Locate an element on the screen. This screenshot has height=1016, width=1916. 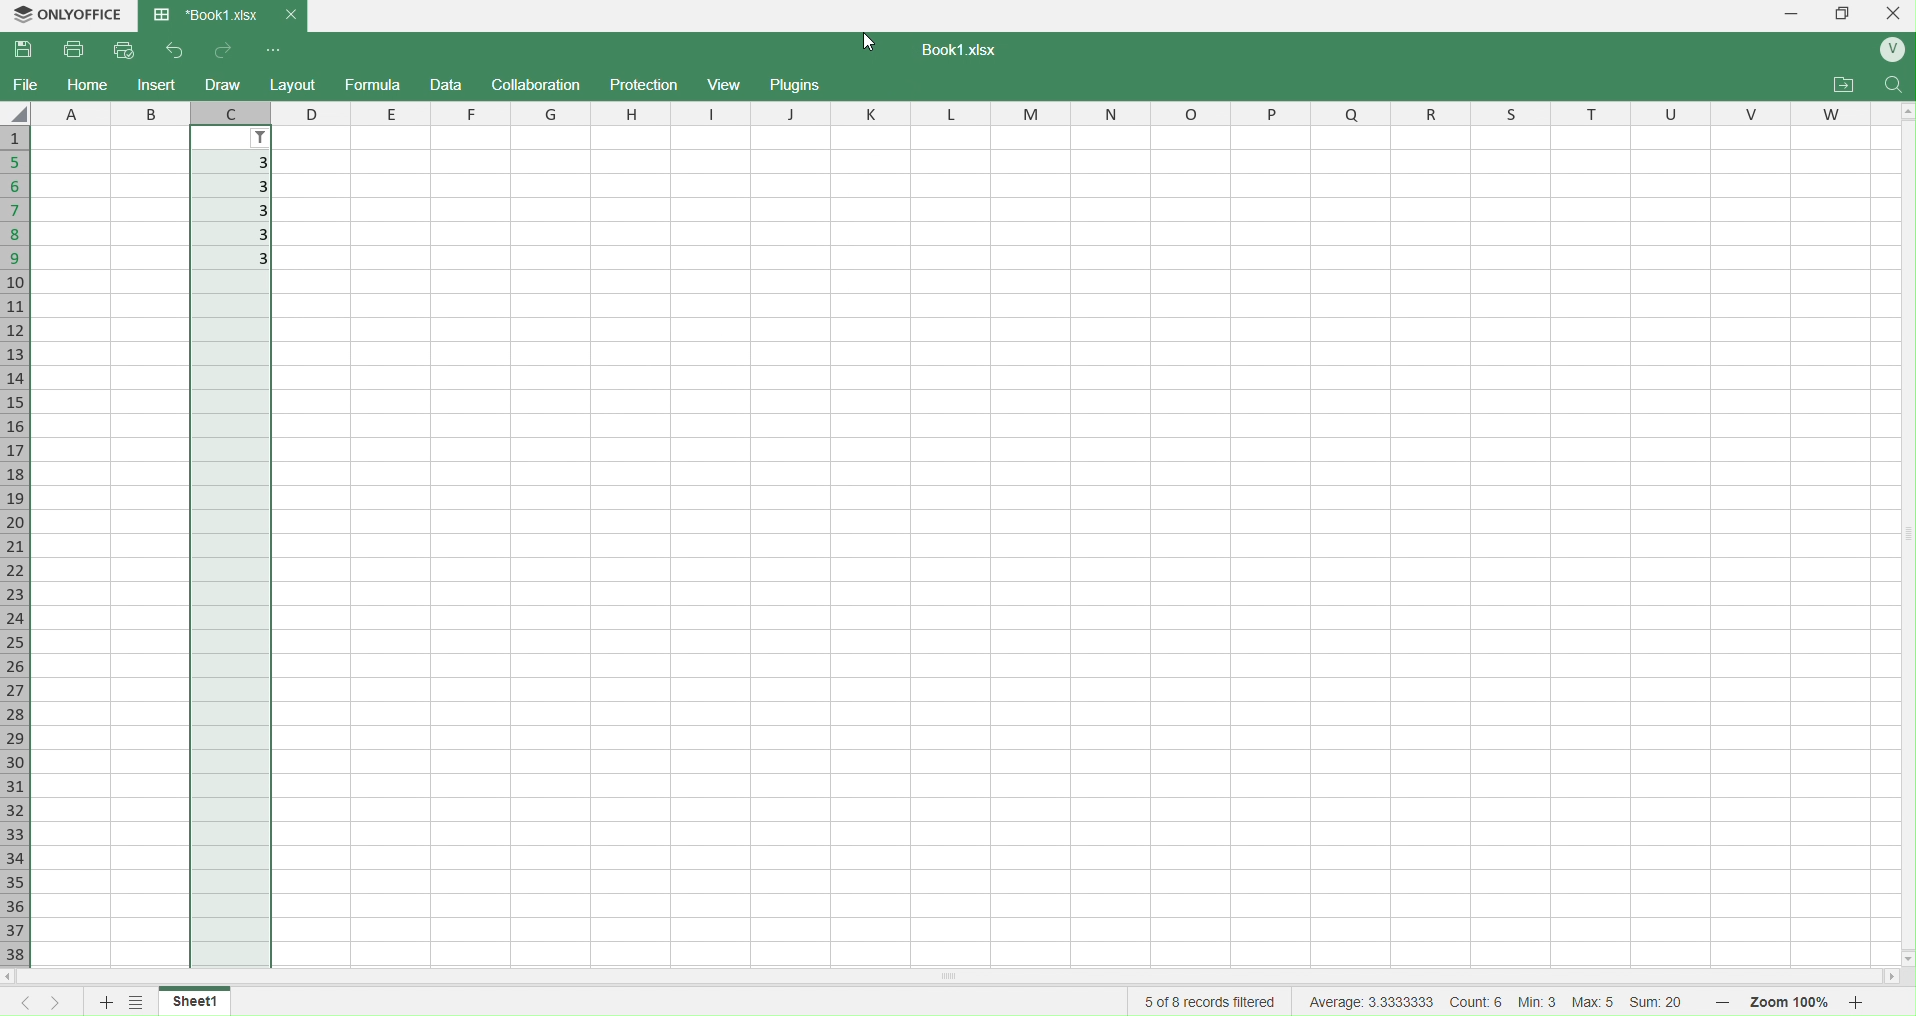
View is located at coordinates (728, 84).